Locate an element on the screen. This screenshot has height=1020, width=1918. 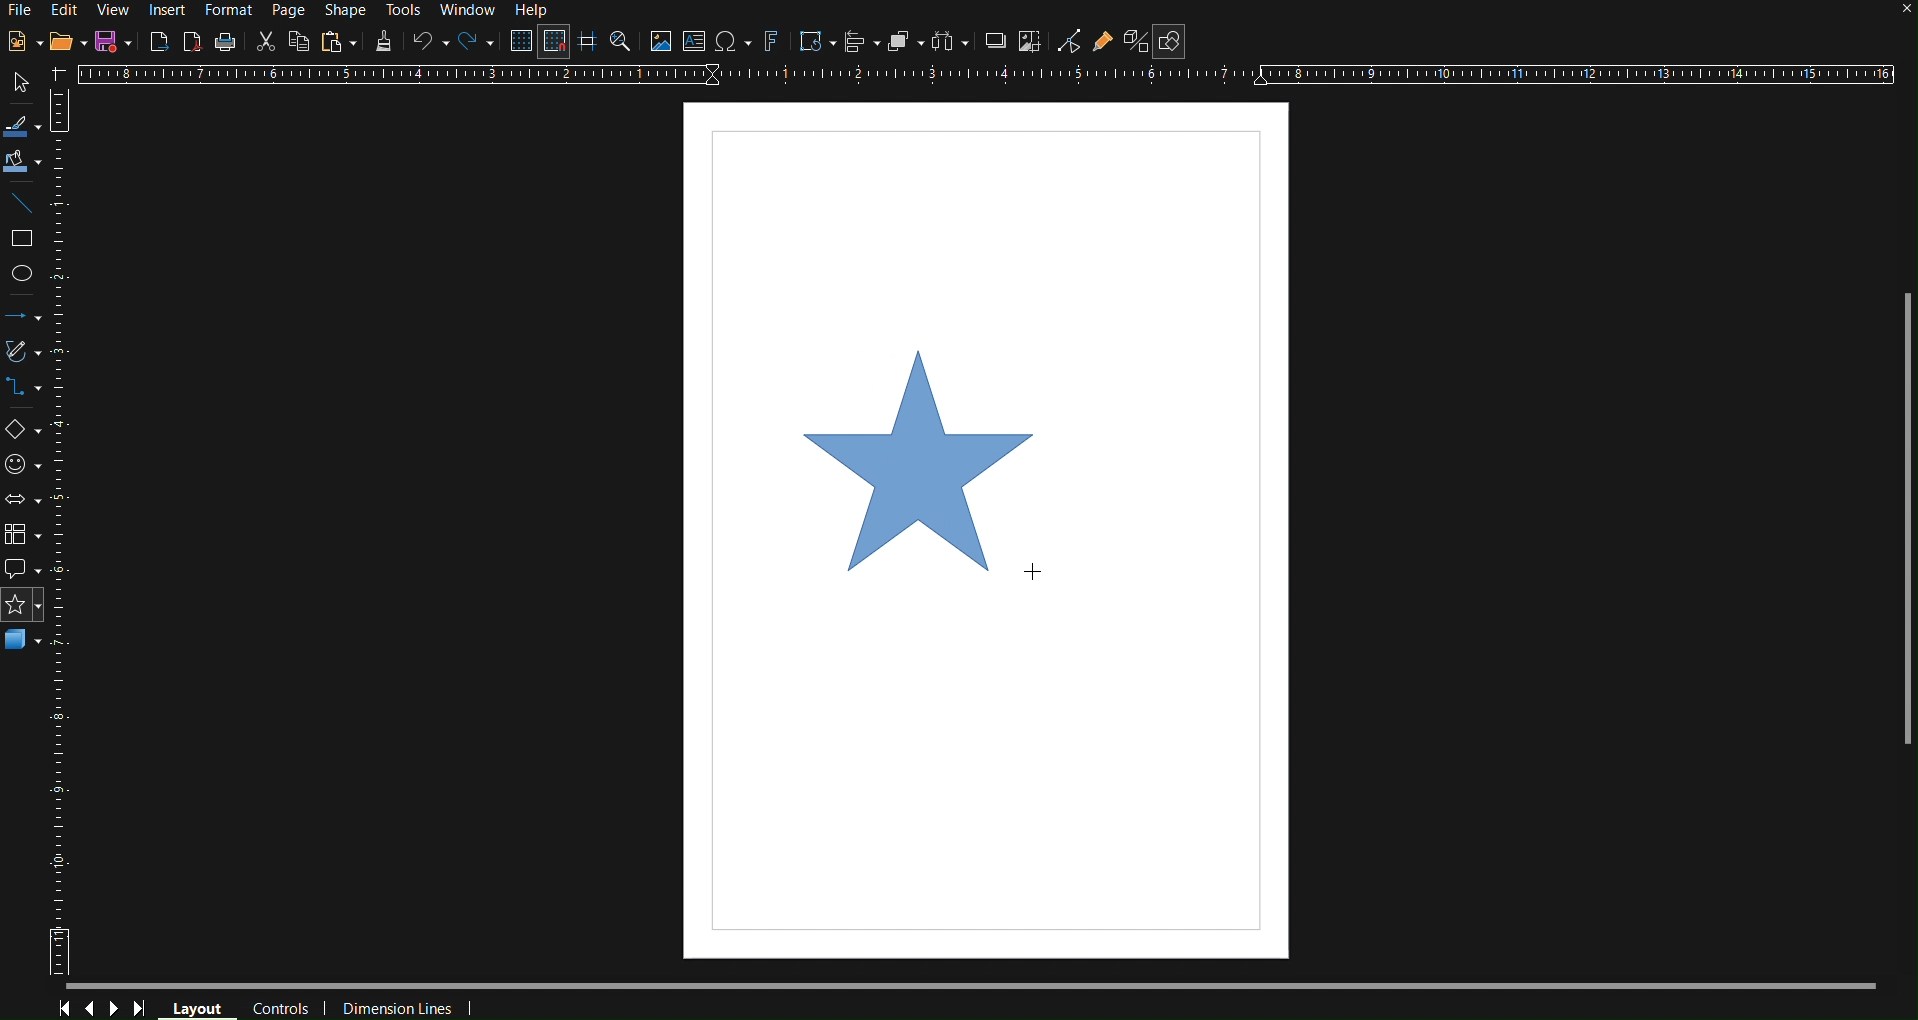
Fill Color is located at coordinates (23, 161).